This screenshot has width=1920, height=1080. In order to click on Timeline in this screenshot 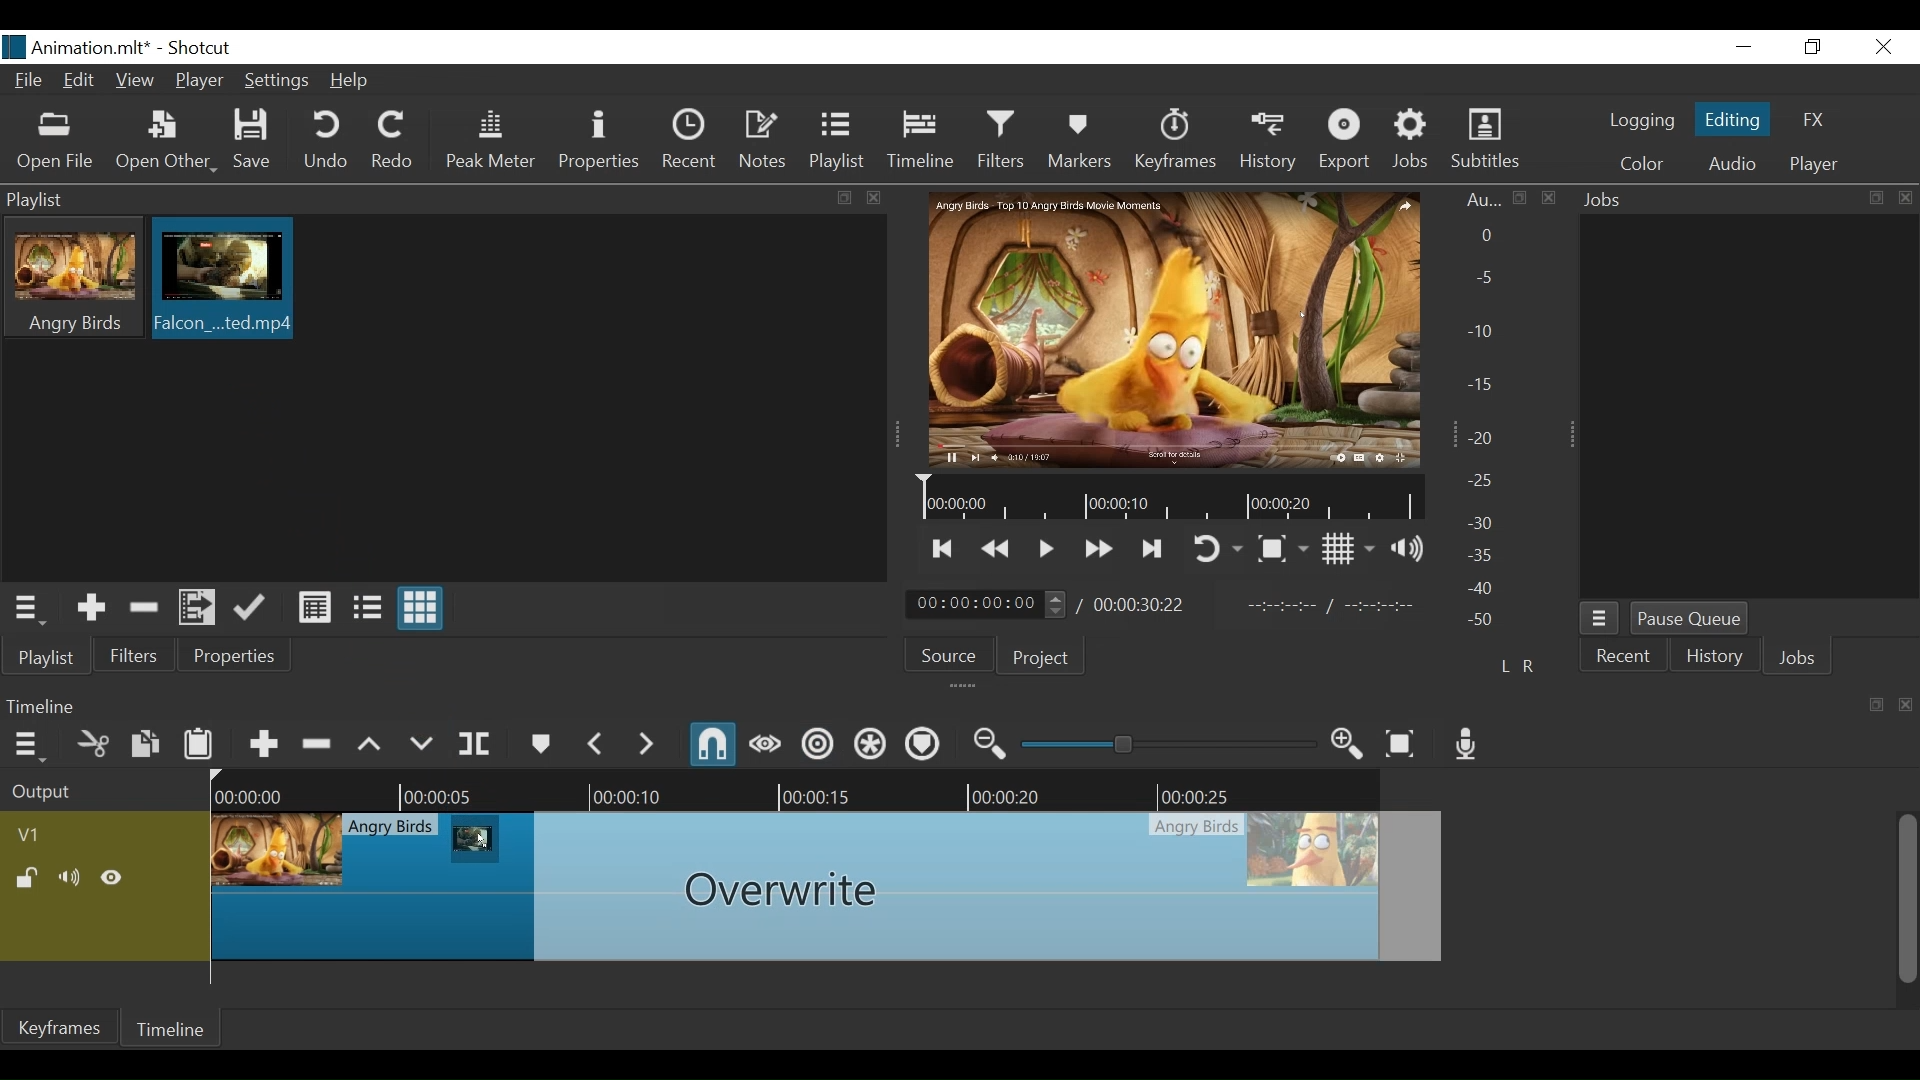, I will do `click(923, 141)`.